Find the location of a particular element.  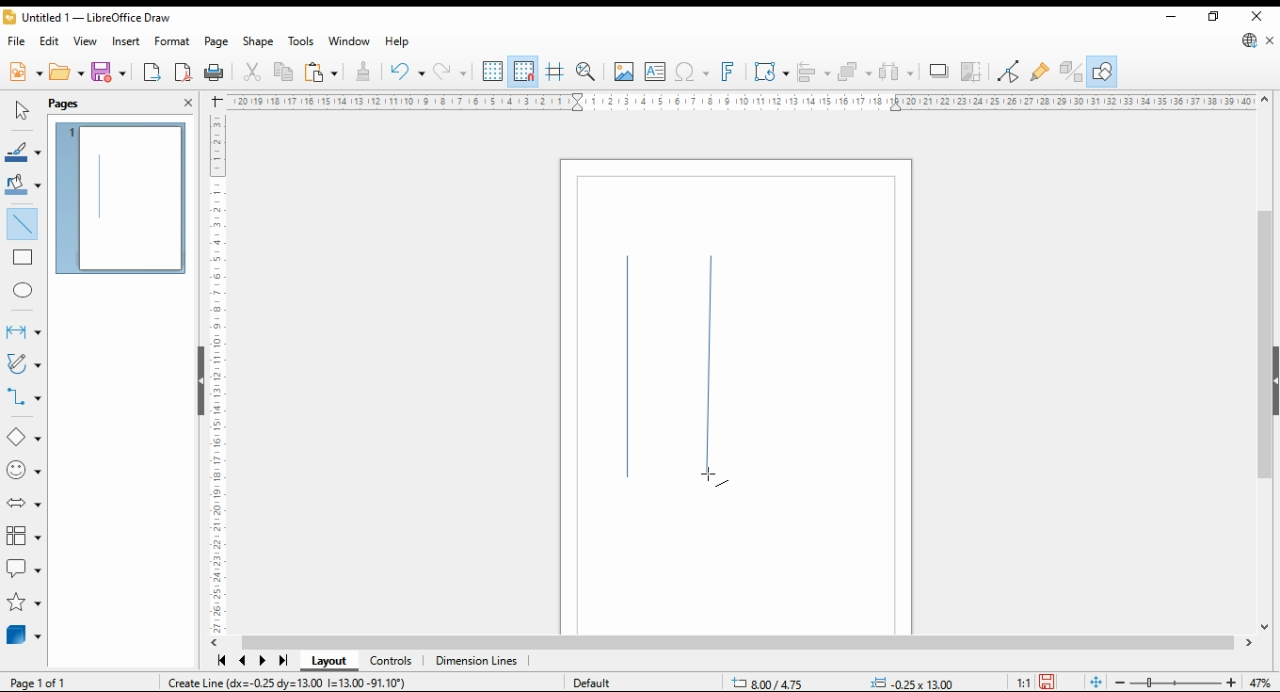

shadows is located at coordinates (938, 72).